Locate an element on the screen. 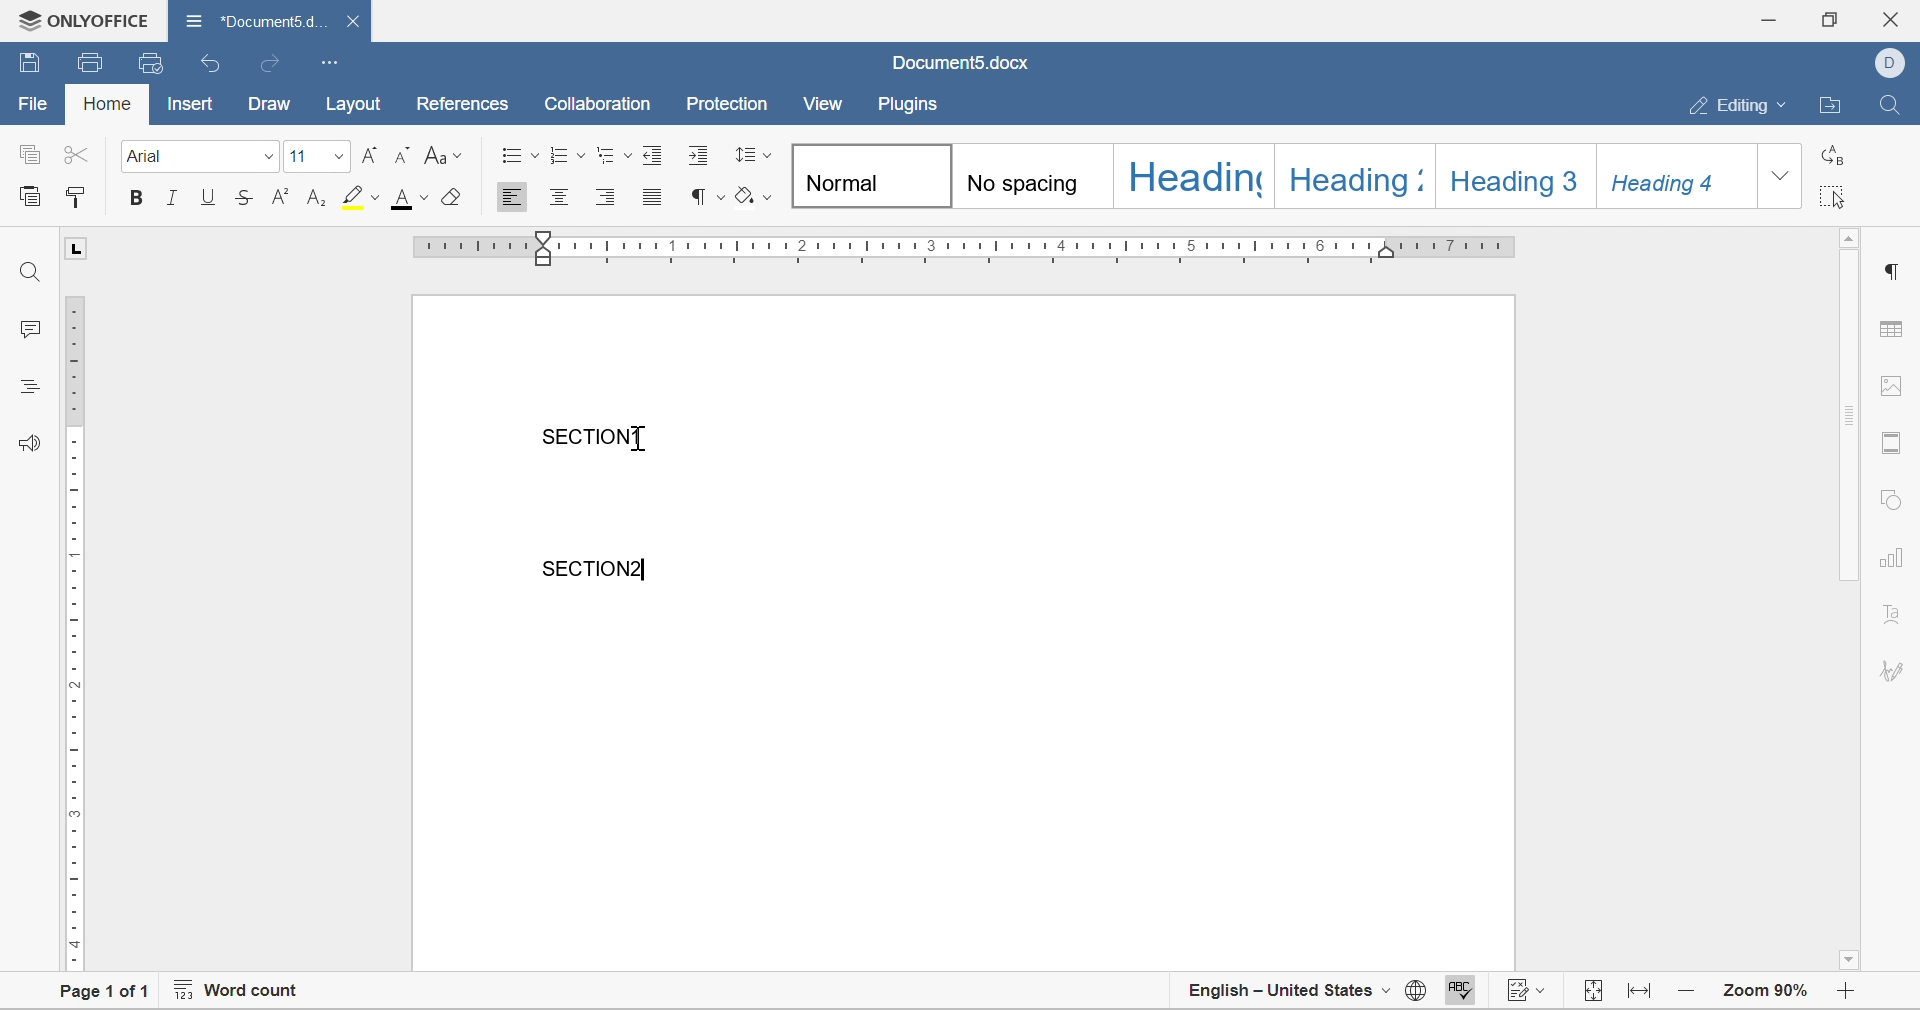  find is located at coordinates (31, 272).